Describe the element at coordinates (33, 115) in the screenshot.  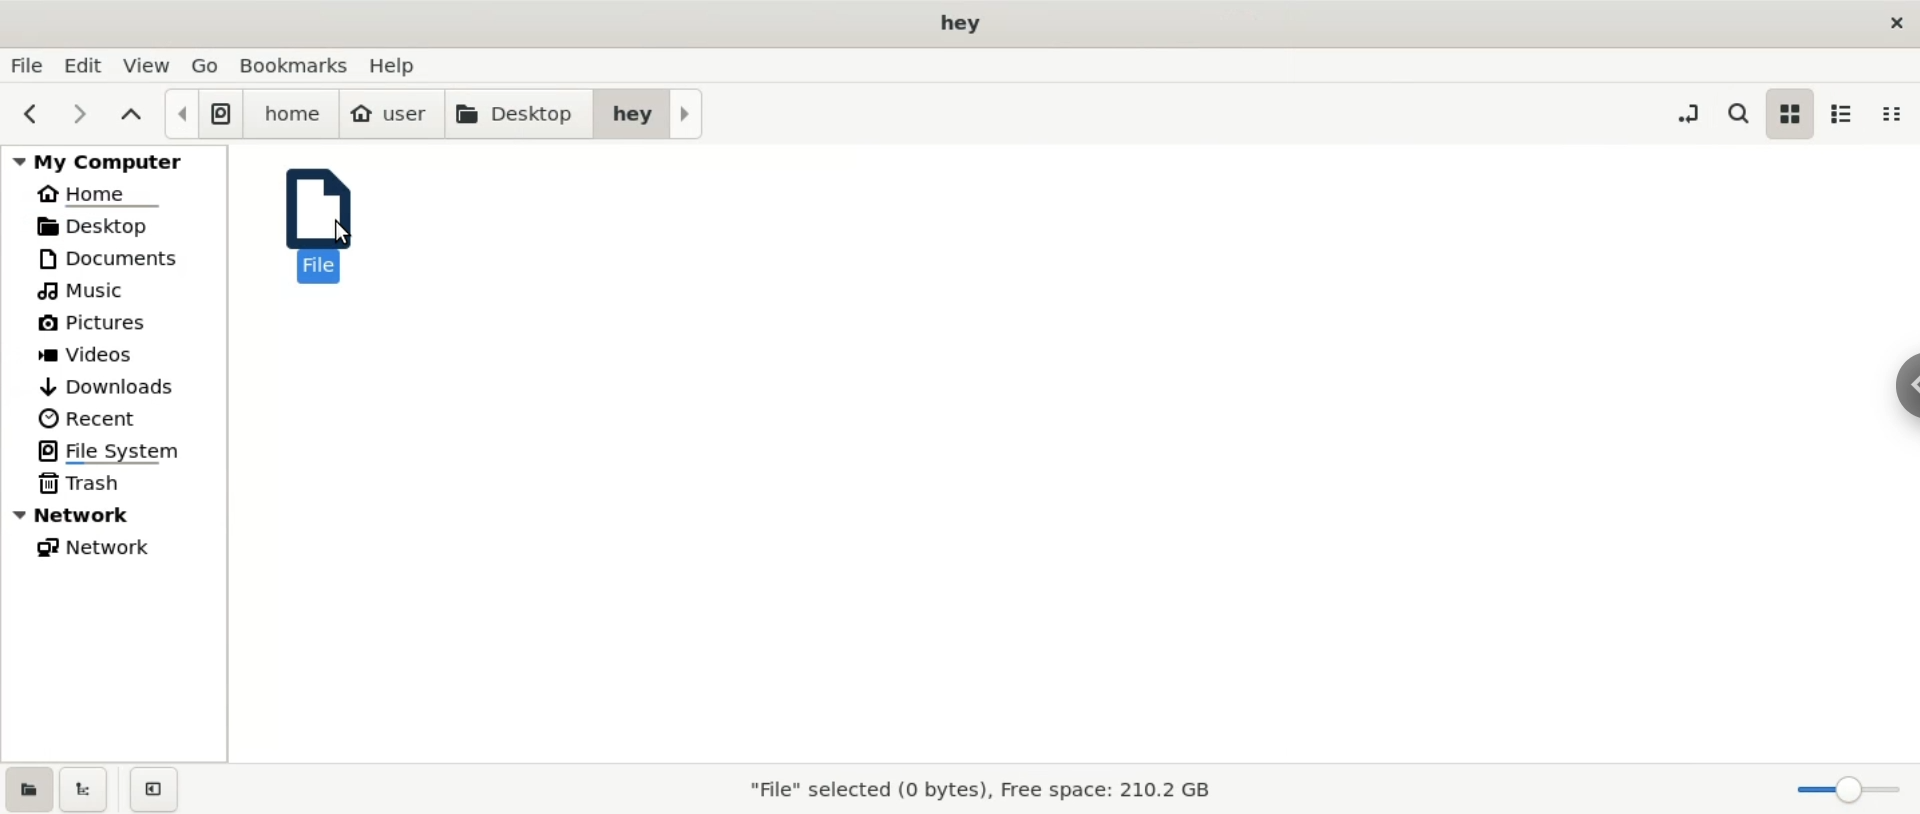
I see `previous` at that location.